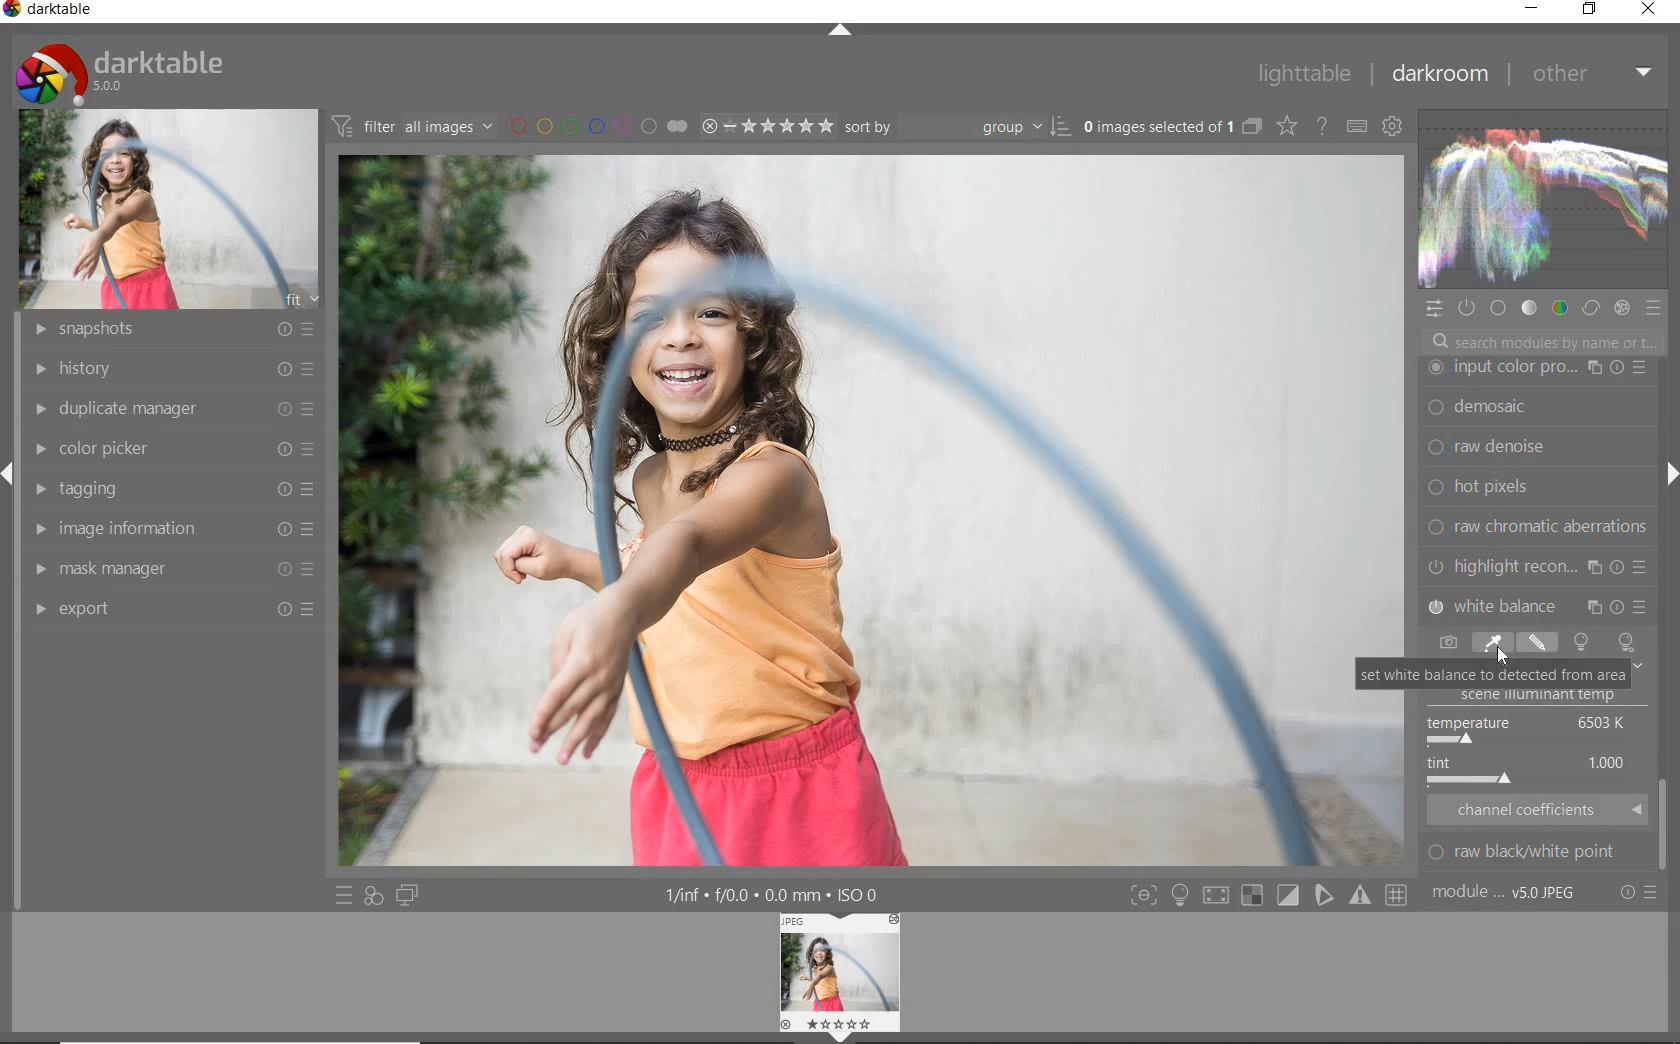  Describe the element at coordinates (1533, 642) in the screenshot. I see `TOOLS TO CHANGE WHITE BALANCE` at that location.